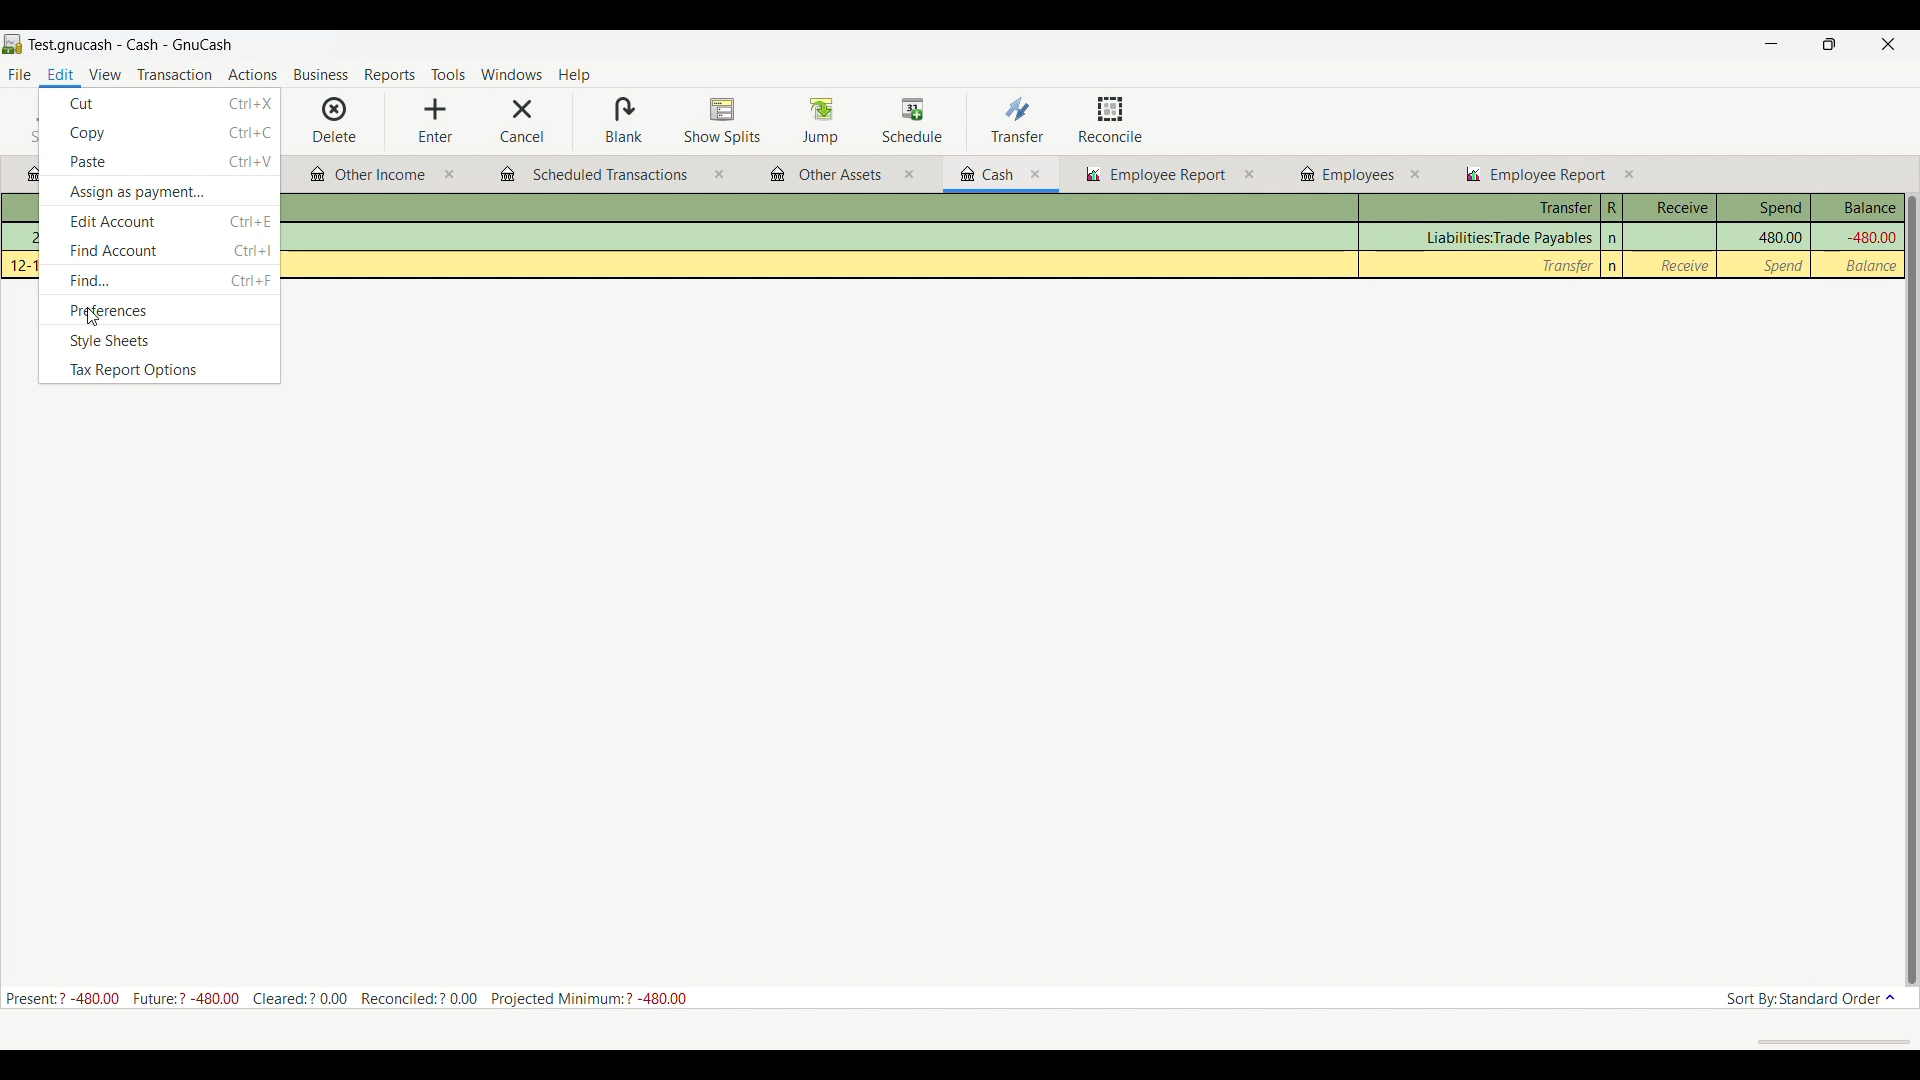 Image resolution: width=1920 pixels, height=1080 pixels. Describe the element at coordinates (1019, 120) in the screenshot. I see `Transfer` at that location.